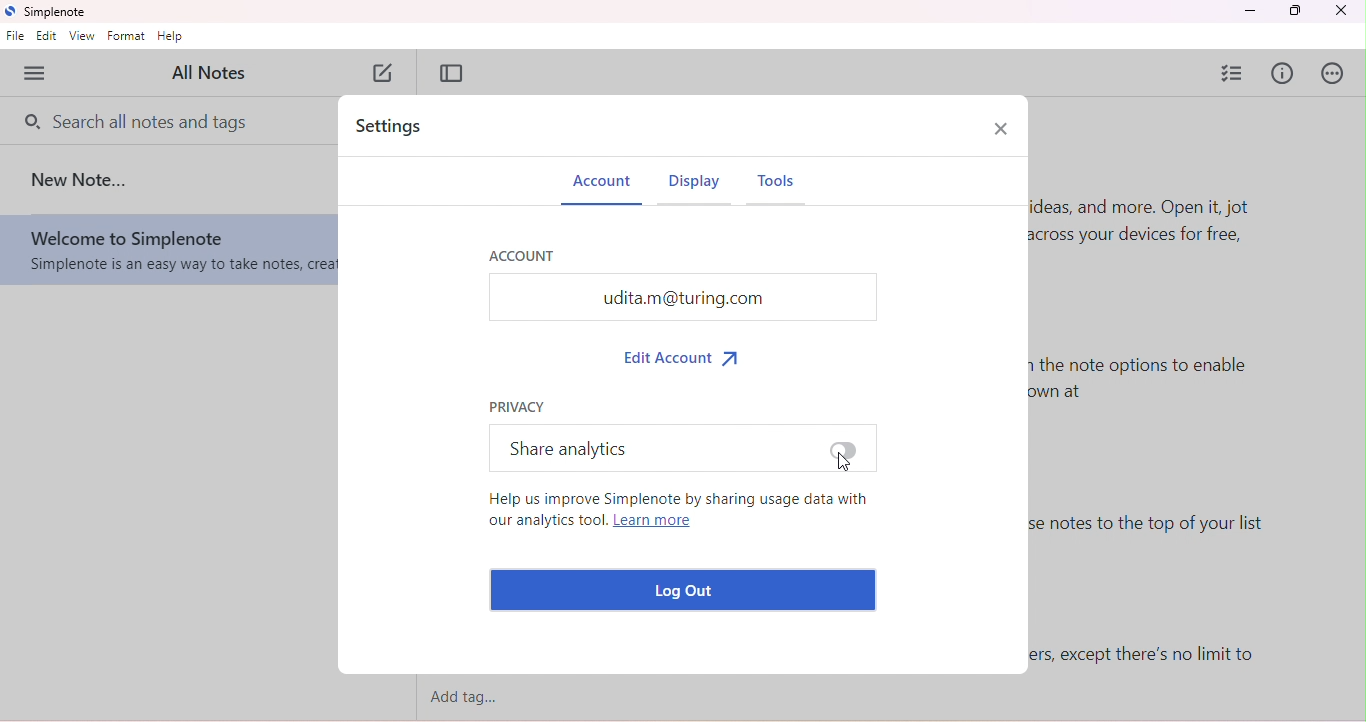  Describe the element at coordinates (168, 251) in the screenshot. I see `welcome to simplenote` at that location.